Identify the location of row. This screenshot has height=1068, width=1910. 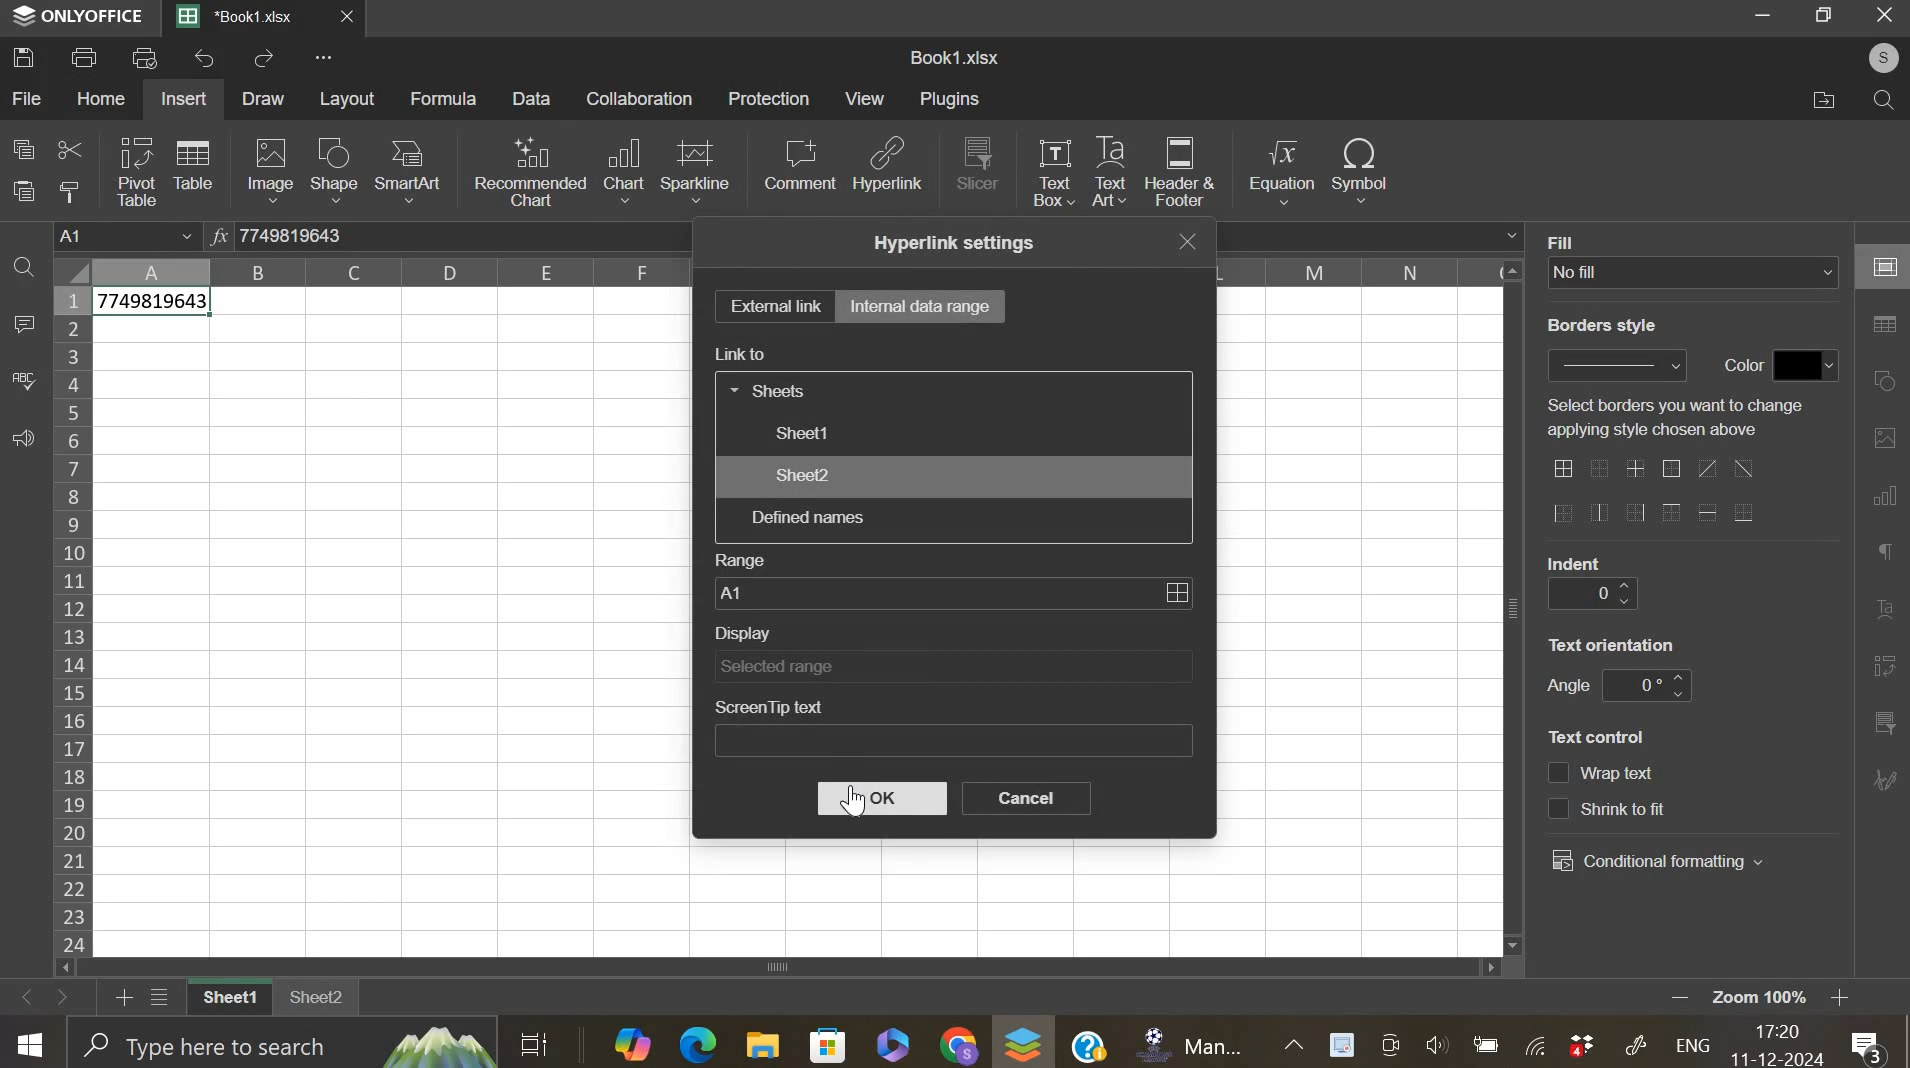
(71, 620).